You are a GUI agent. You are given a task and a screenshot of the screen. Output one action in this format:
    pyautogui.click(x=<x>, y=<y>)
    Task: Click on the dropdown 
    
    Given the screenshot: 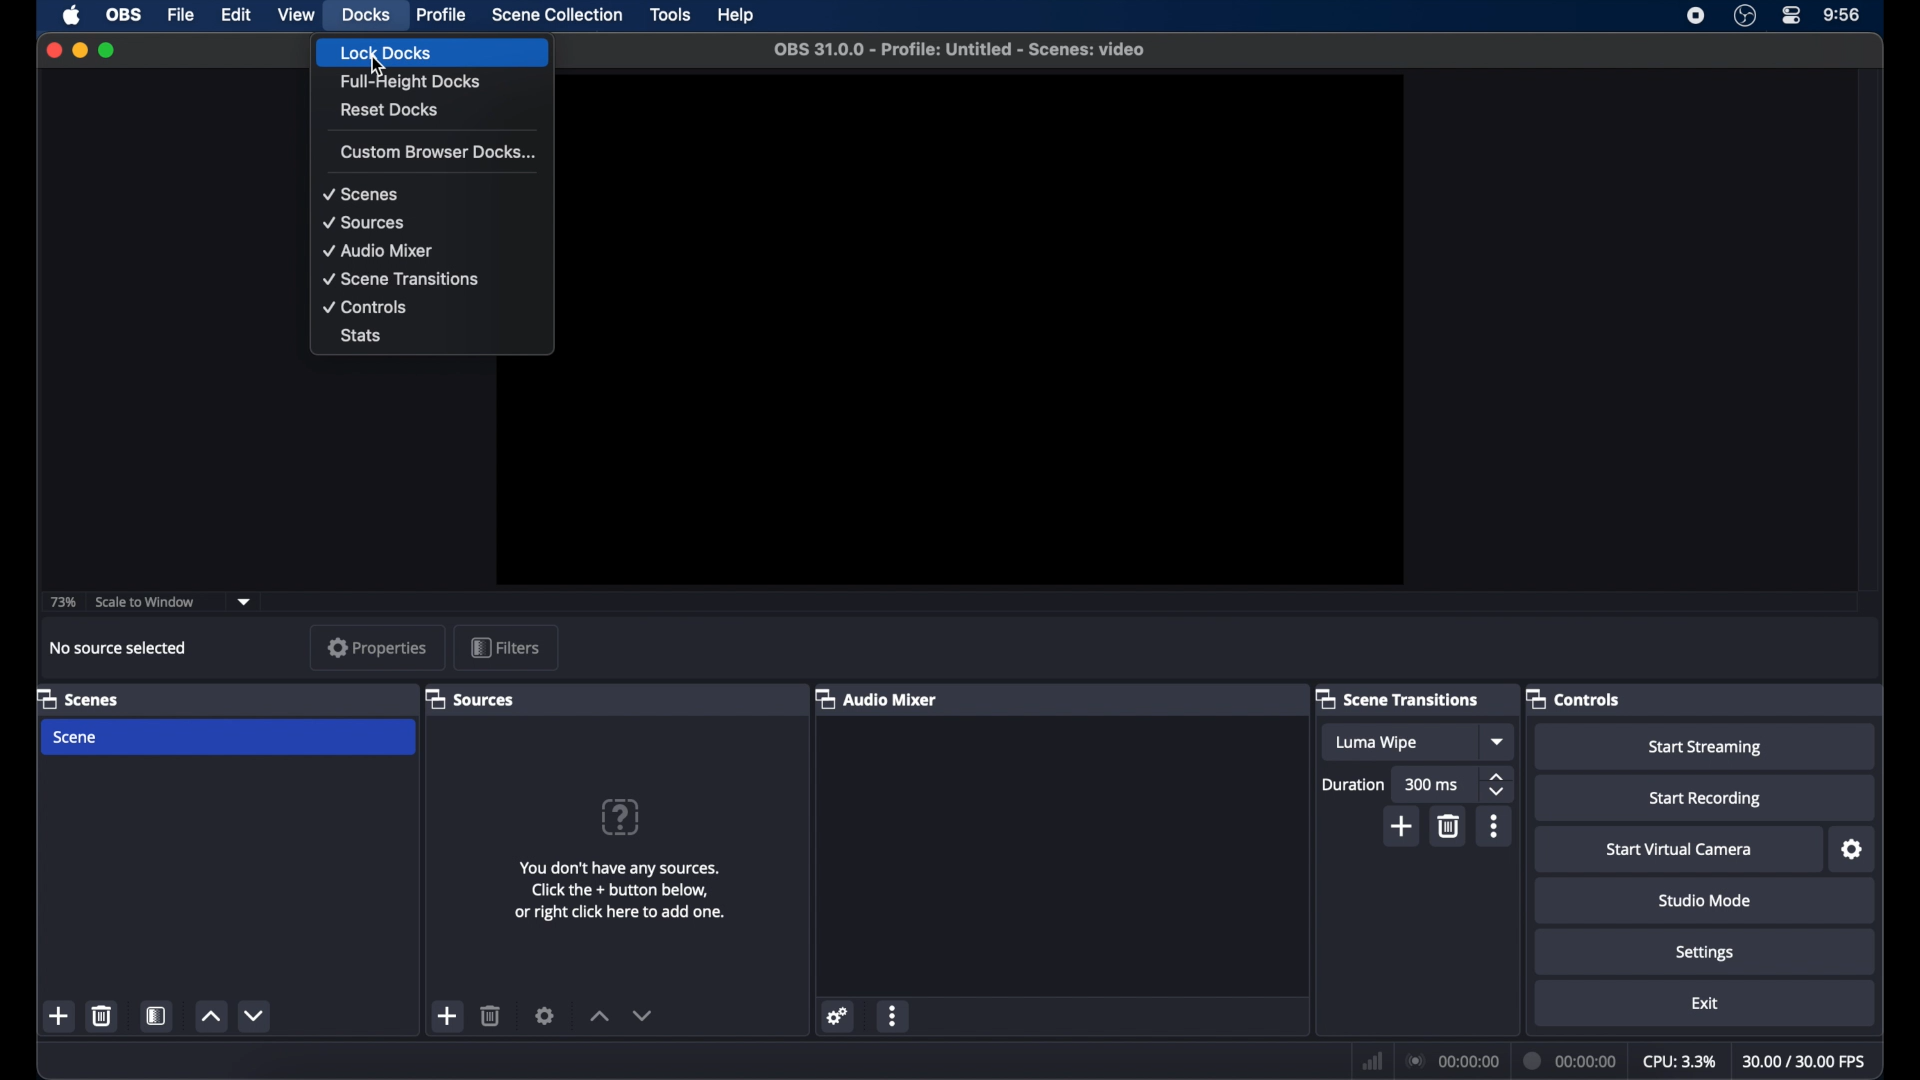 What is the action you would take?
    pyautogui.click(x=242, y=600)
    